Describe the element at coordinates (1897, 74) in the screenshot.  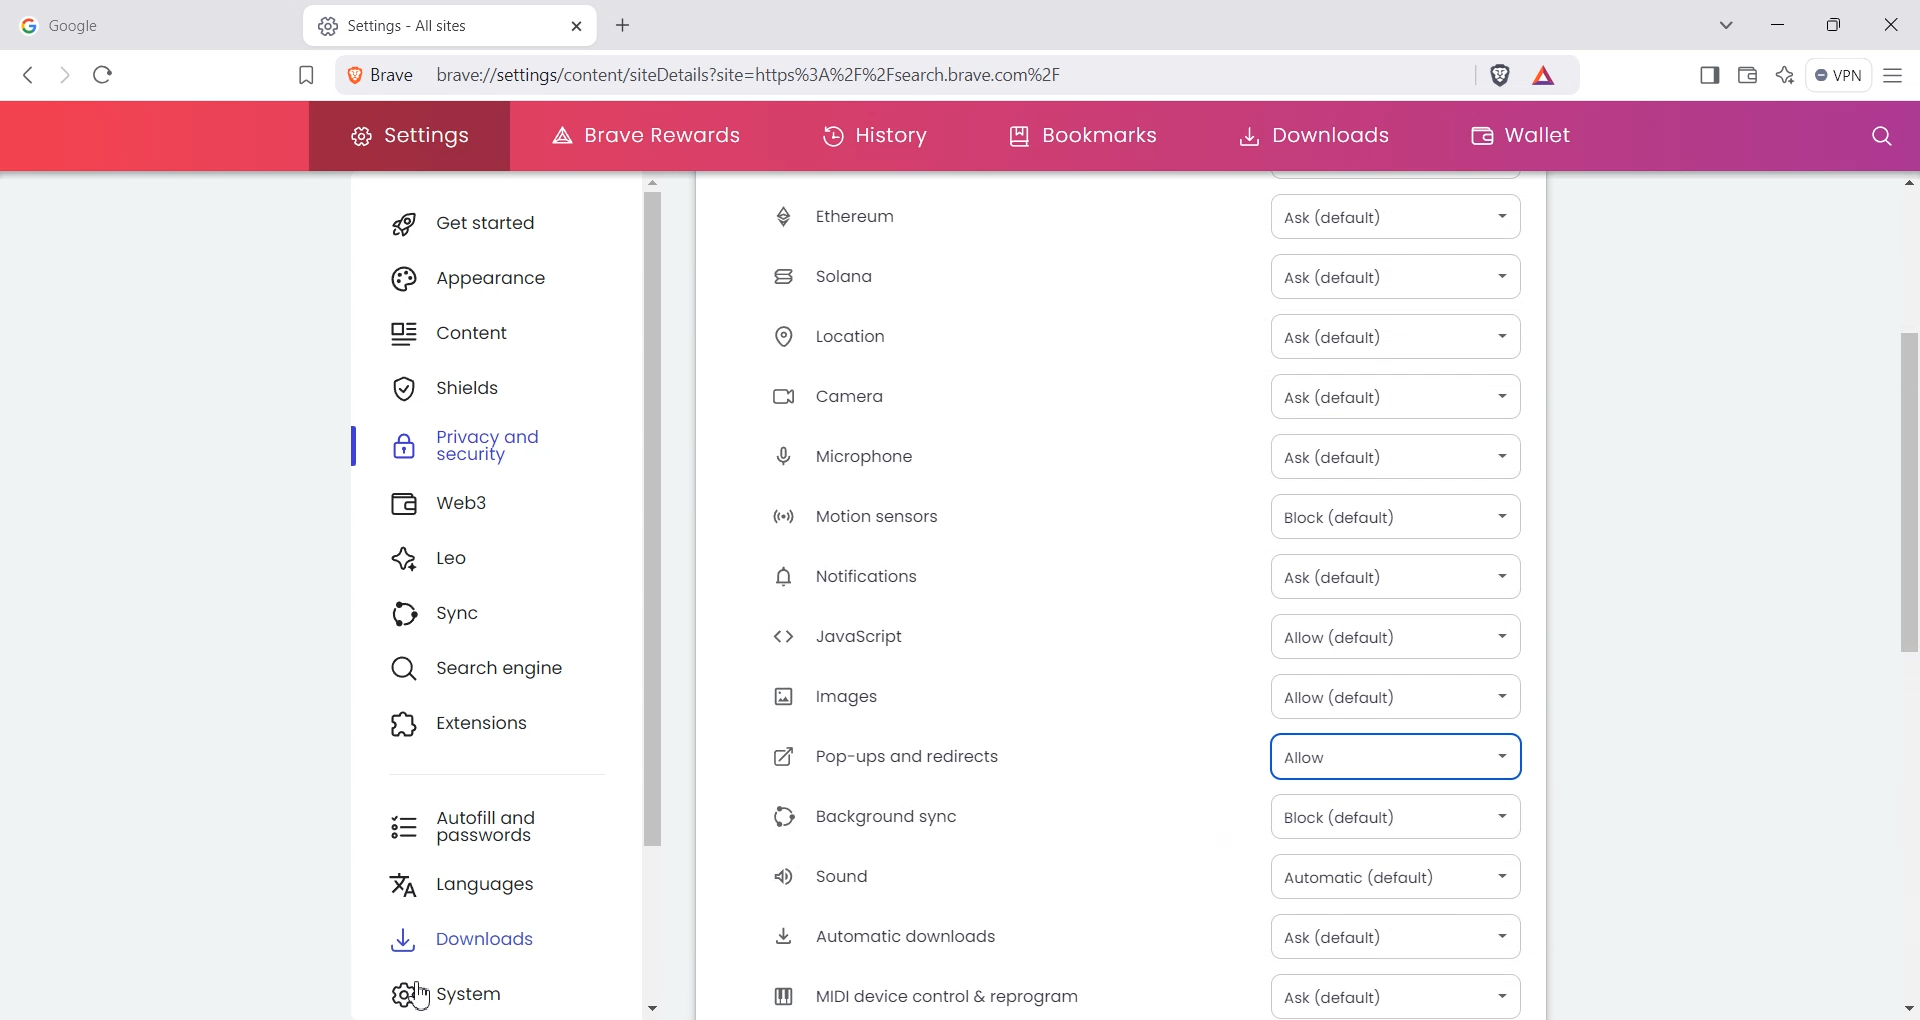
I see `Hamburger Settings` at that location.